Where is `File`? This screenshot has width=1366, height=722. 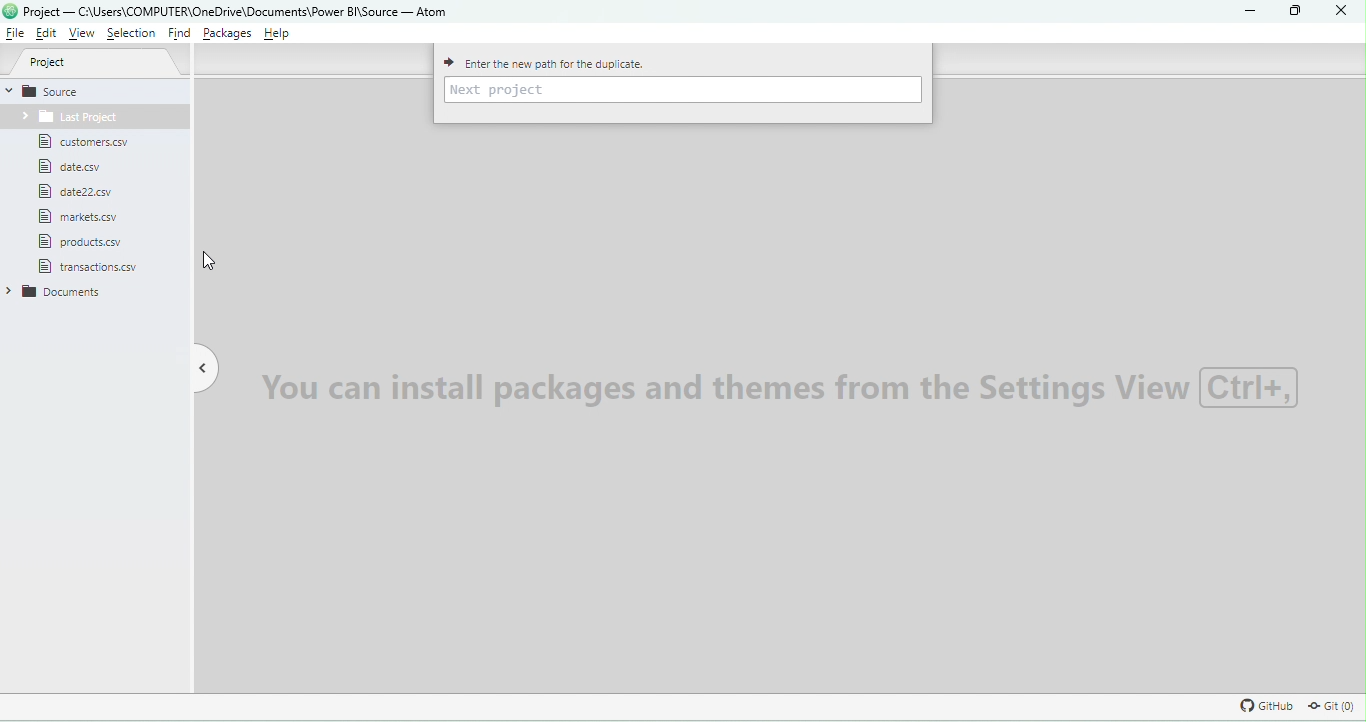 File is located at coordinates (87, 192).